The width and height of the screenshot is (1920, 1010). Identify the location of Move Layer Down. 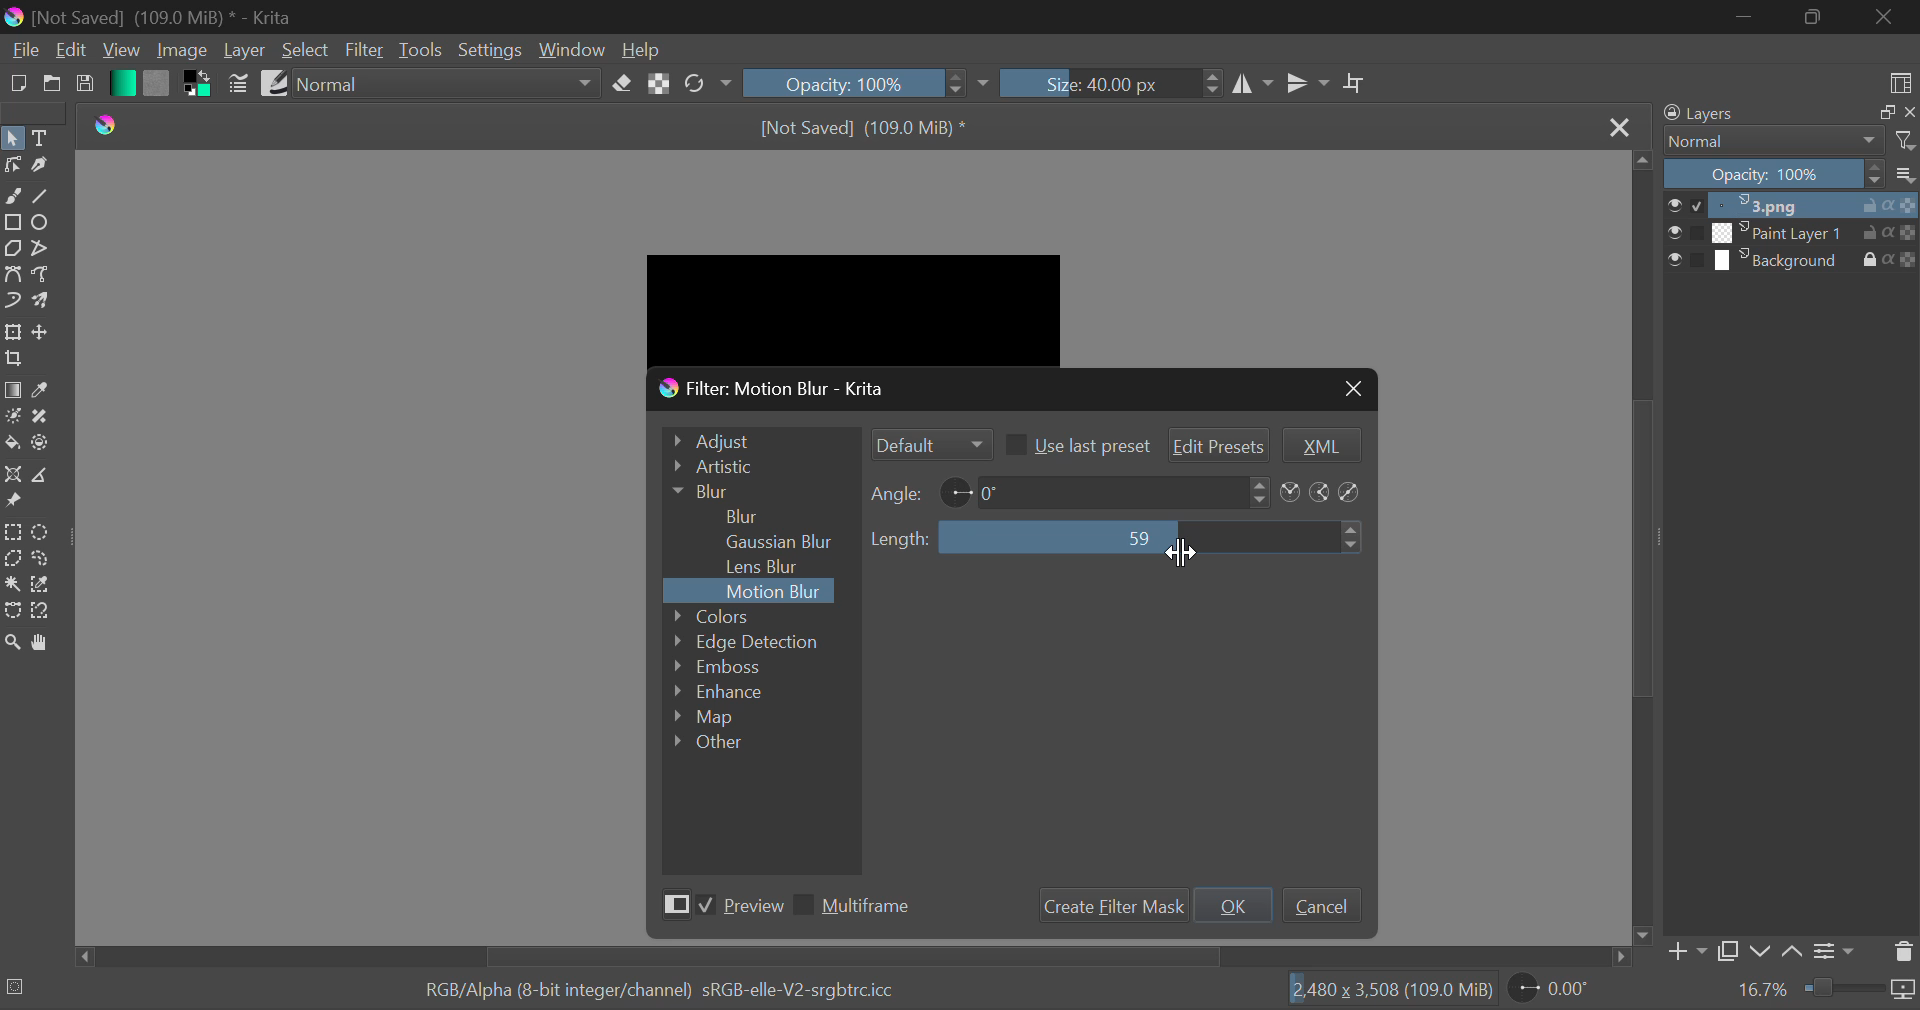
(1760, 951).